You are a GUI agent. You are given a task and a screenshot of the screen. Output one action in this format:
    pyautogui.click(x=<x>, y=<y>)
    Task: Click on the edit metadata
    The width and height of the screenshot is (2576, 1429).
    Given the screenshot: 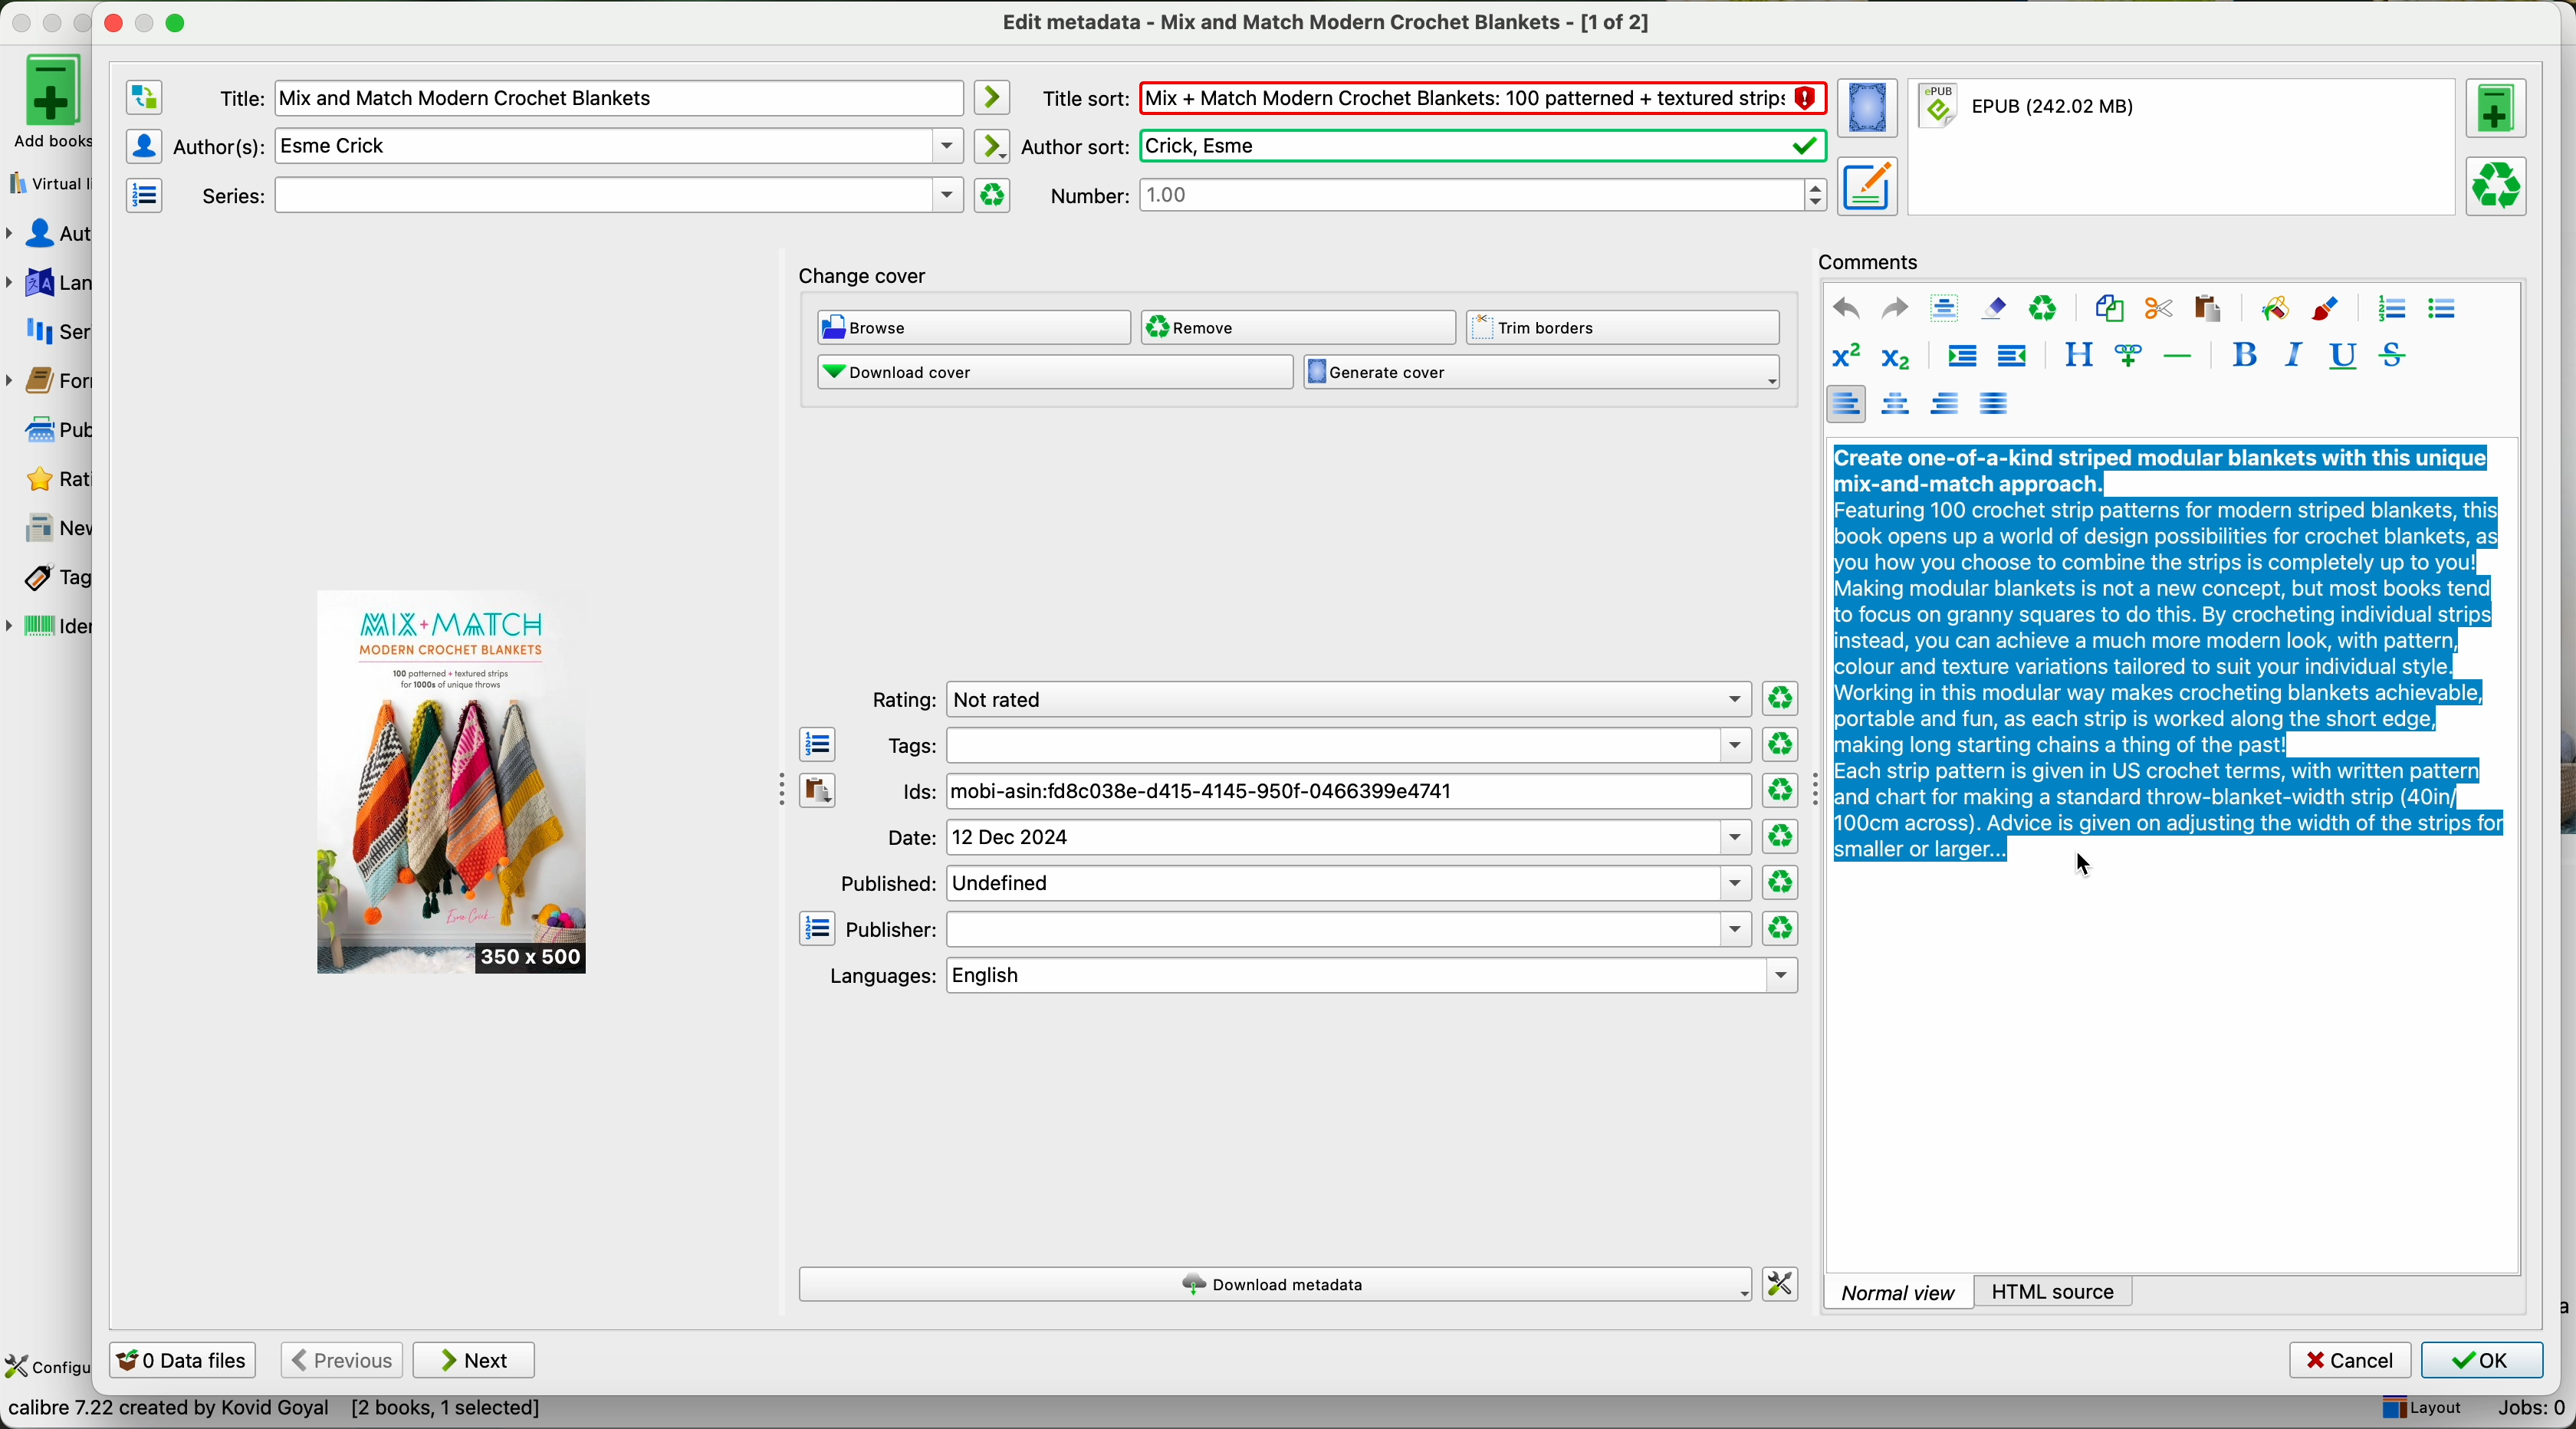 What is the action you would take?
    pyautogui.click(x=1330, y=22)
    